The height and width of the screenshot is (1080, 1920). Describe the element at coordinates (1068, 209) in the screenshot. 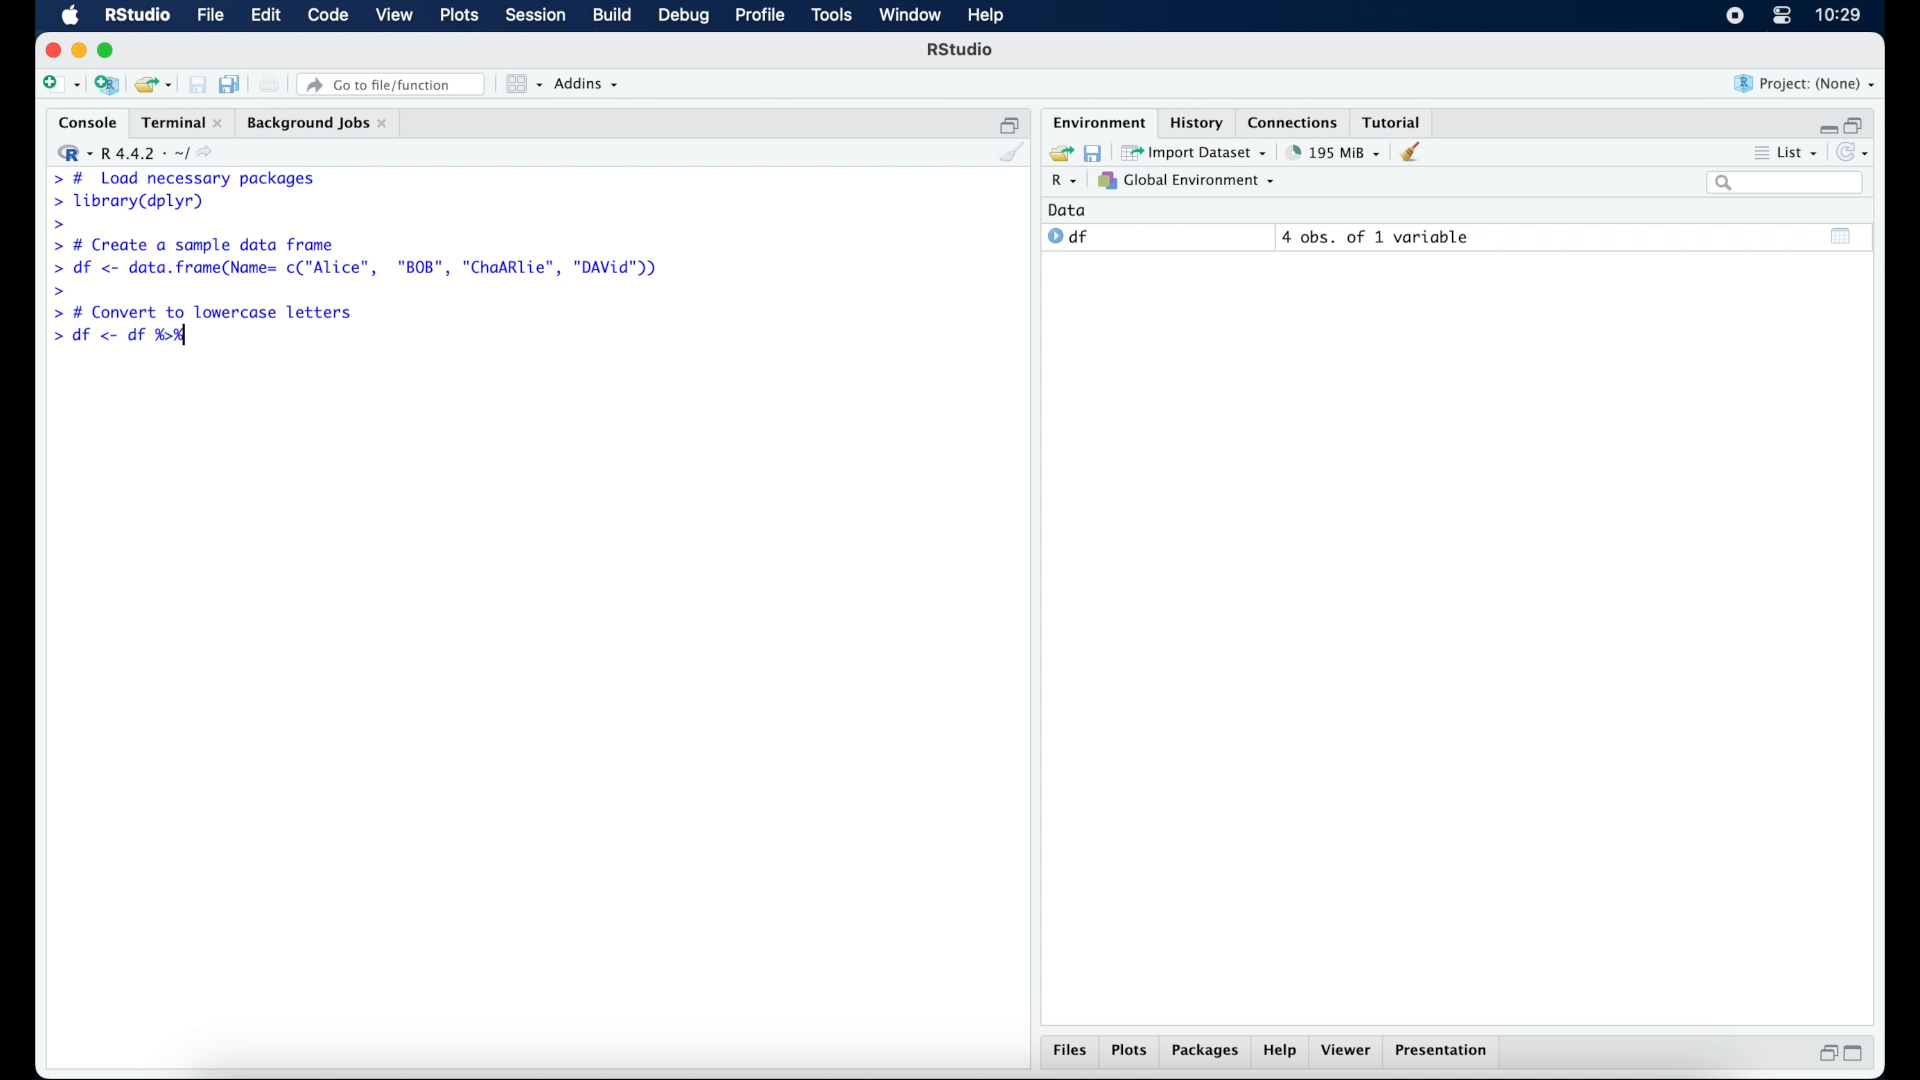

I see `date` at that location.